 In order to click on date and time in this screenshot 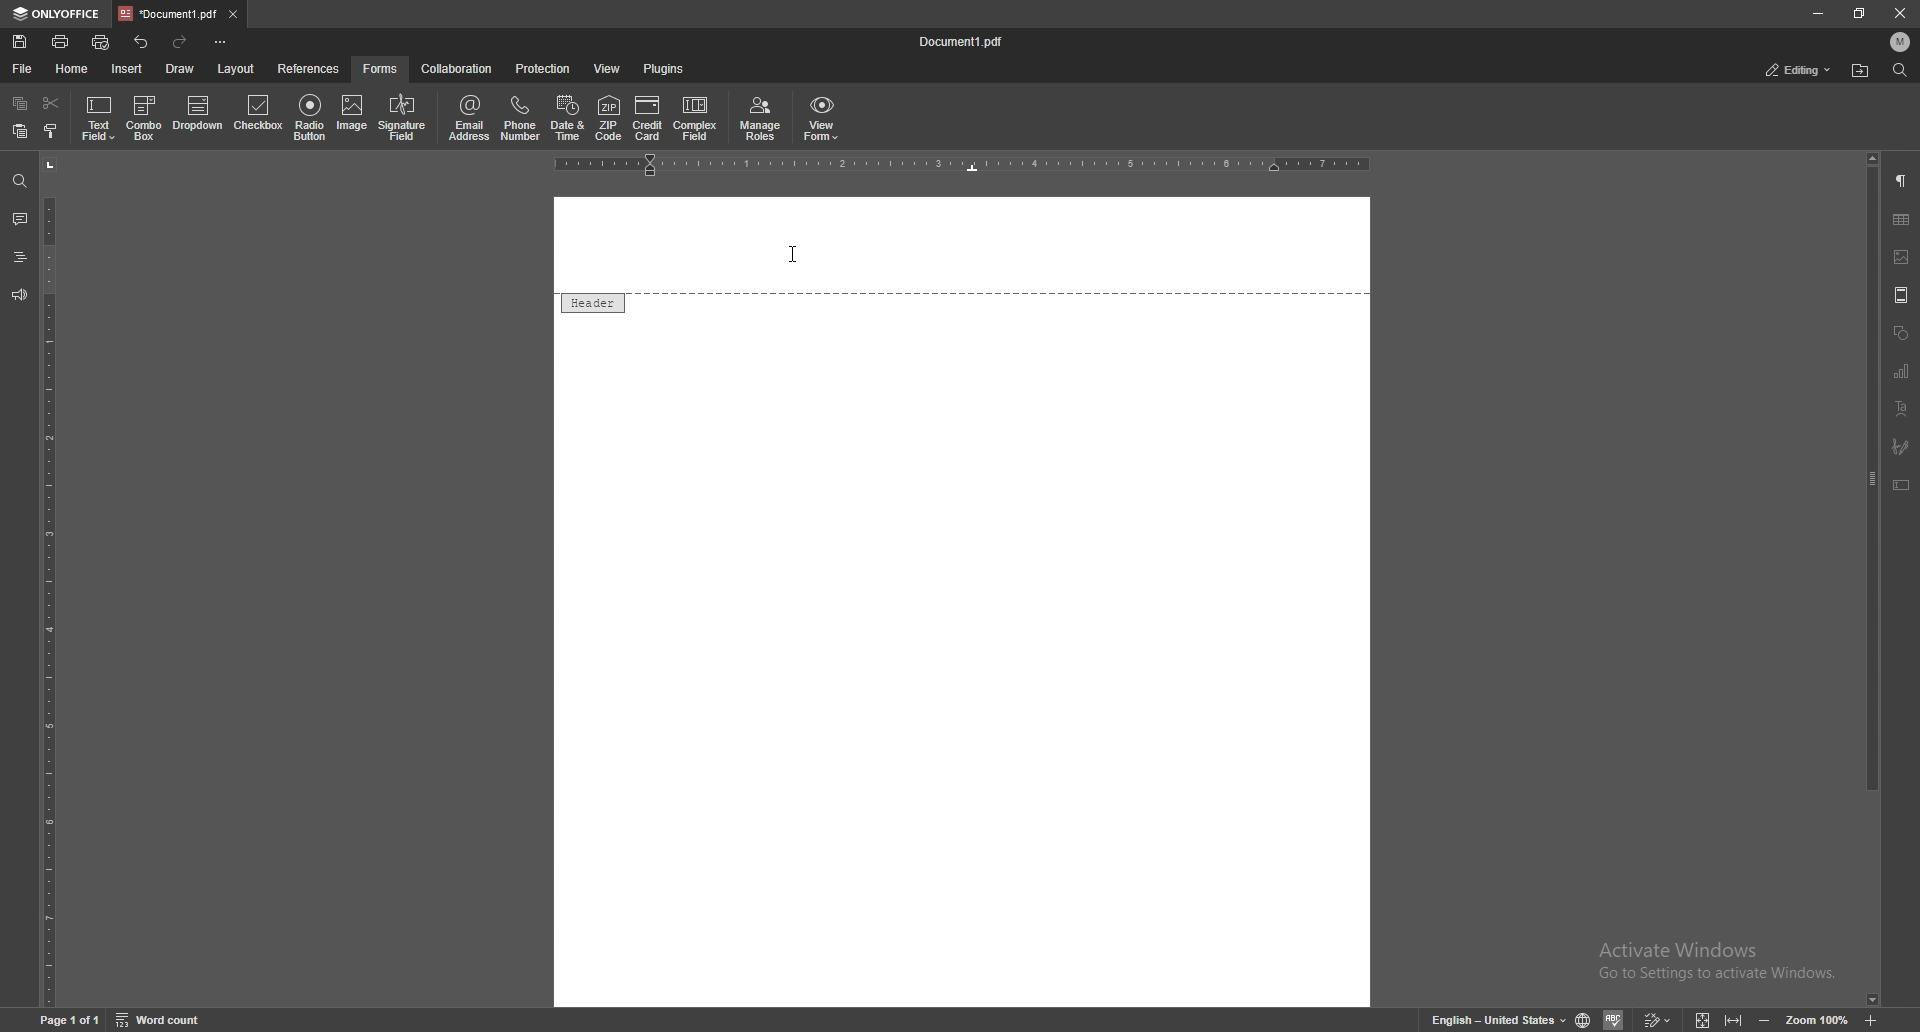, I will do `click(568, 120)`.